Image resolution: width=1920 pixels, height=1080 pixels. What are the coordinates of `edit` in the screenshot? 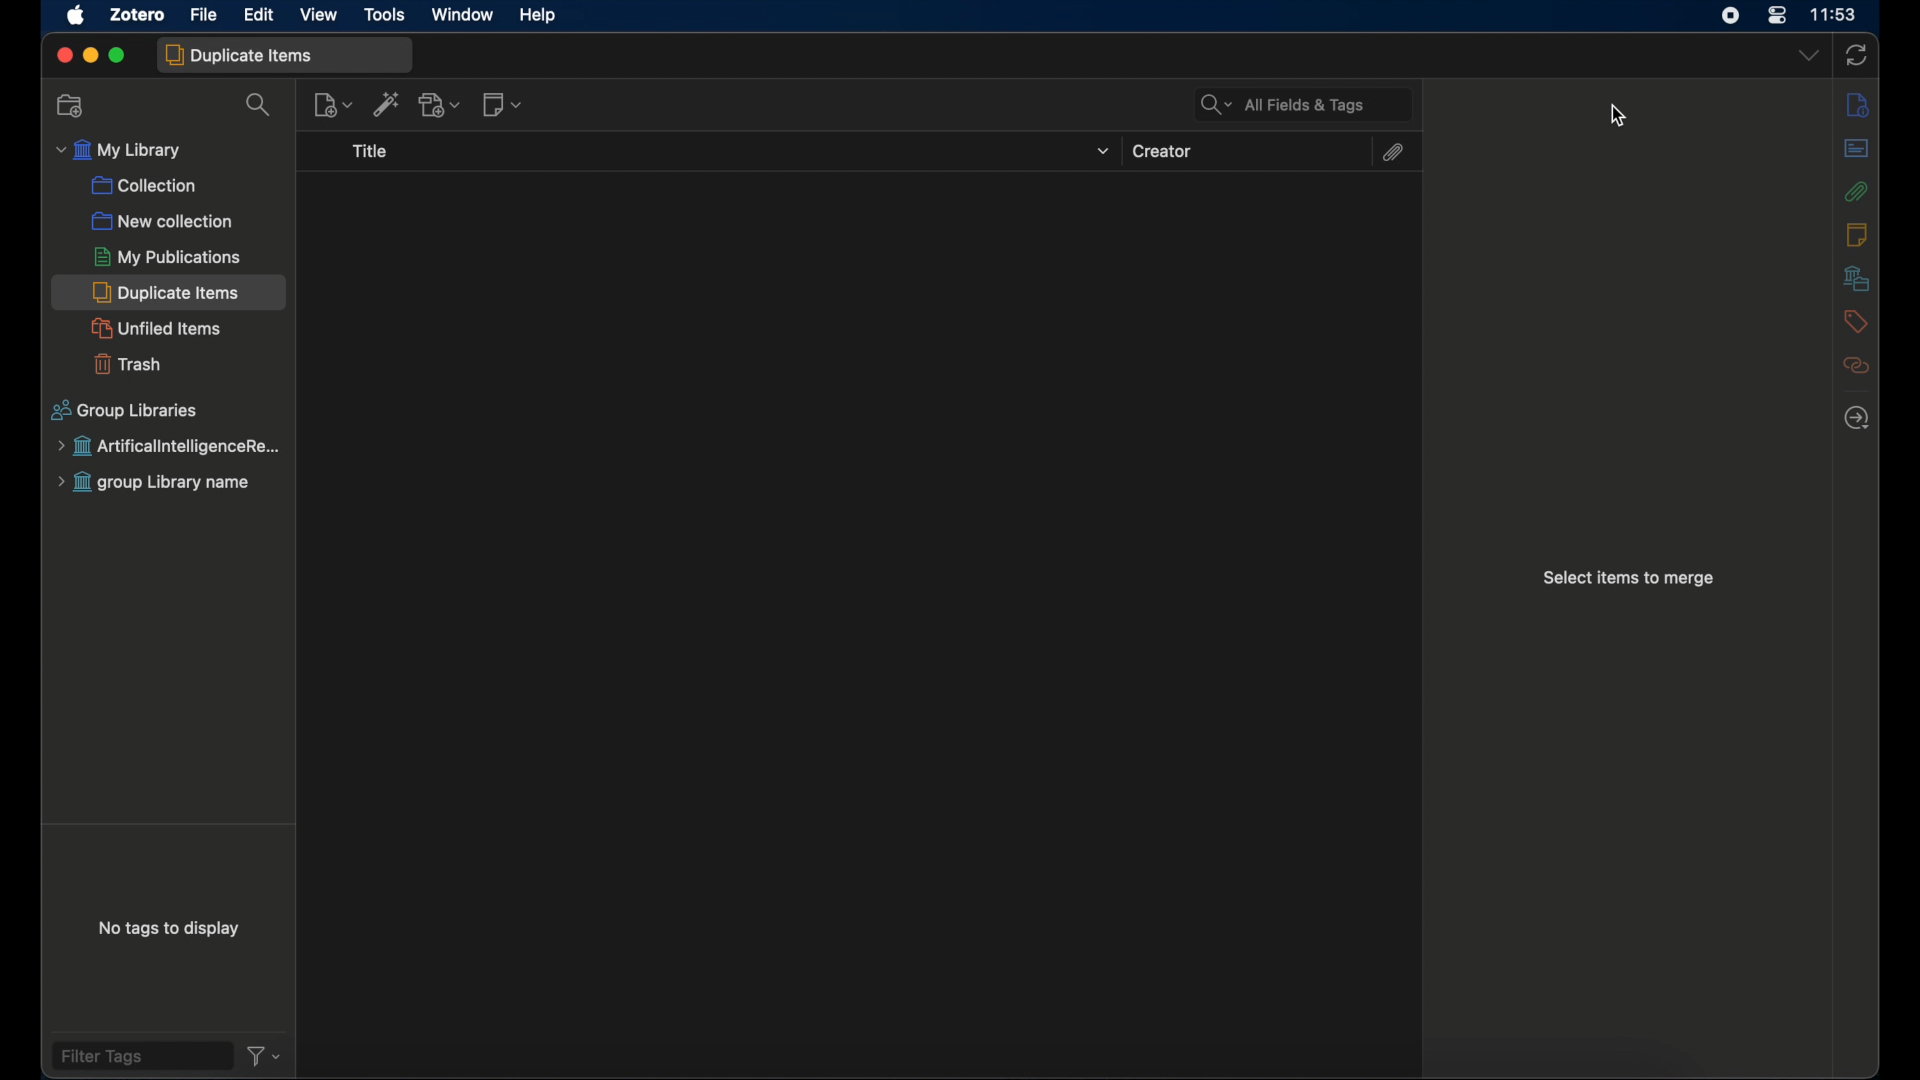 It's located at (261, 15).